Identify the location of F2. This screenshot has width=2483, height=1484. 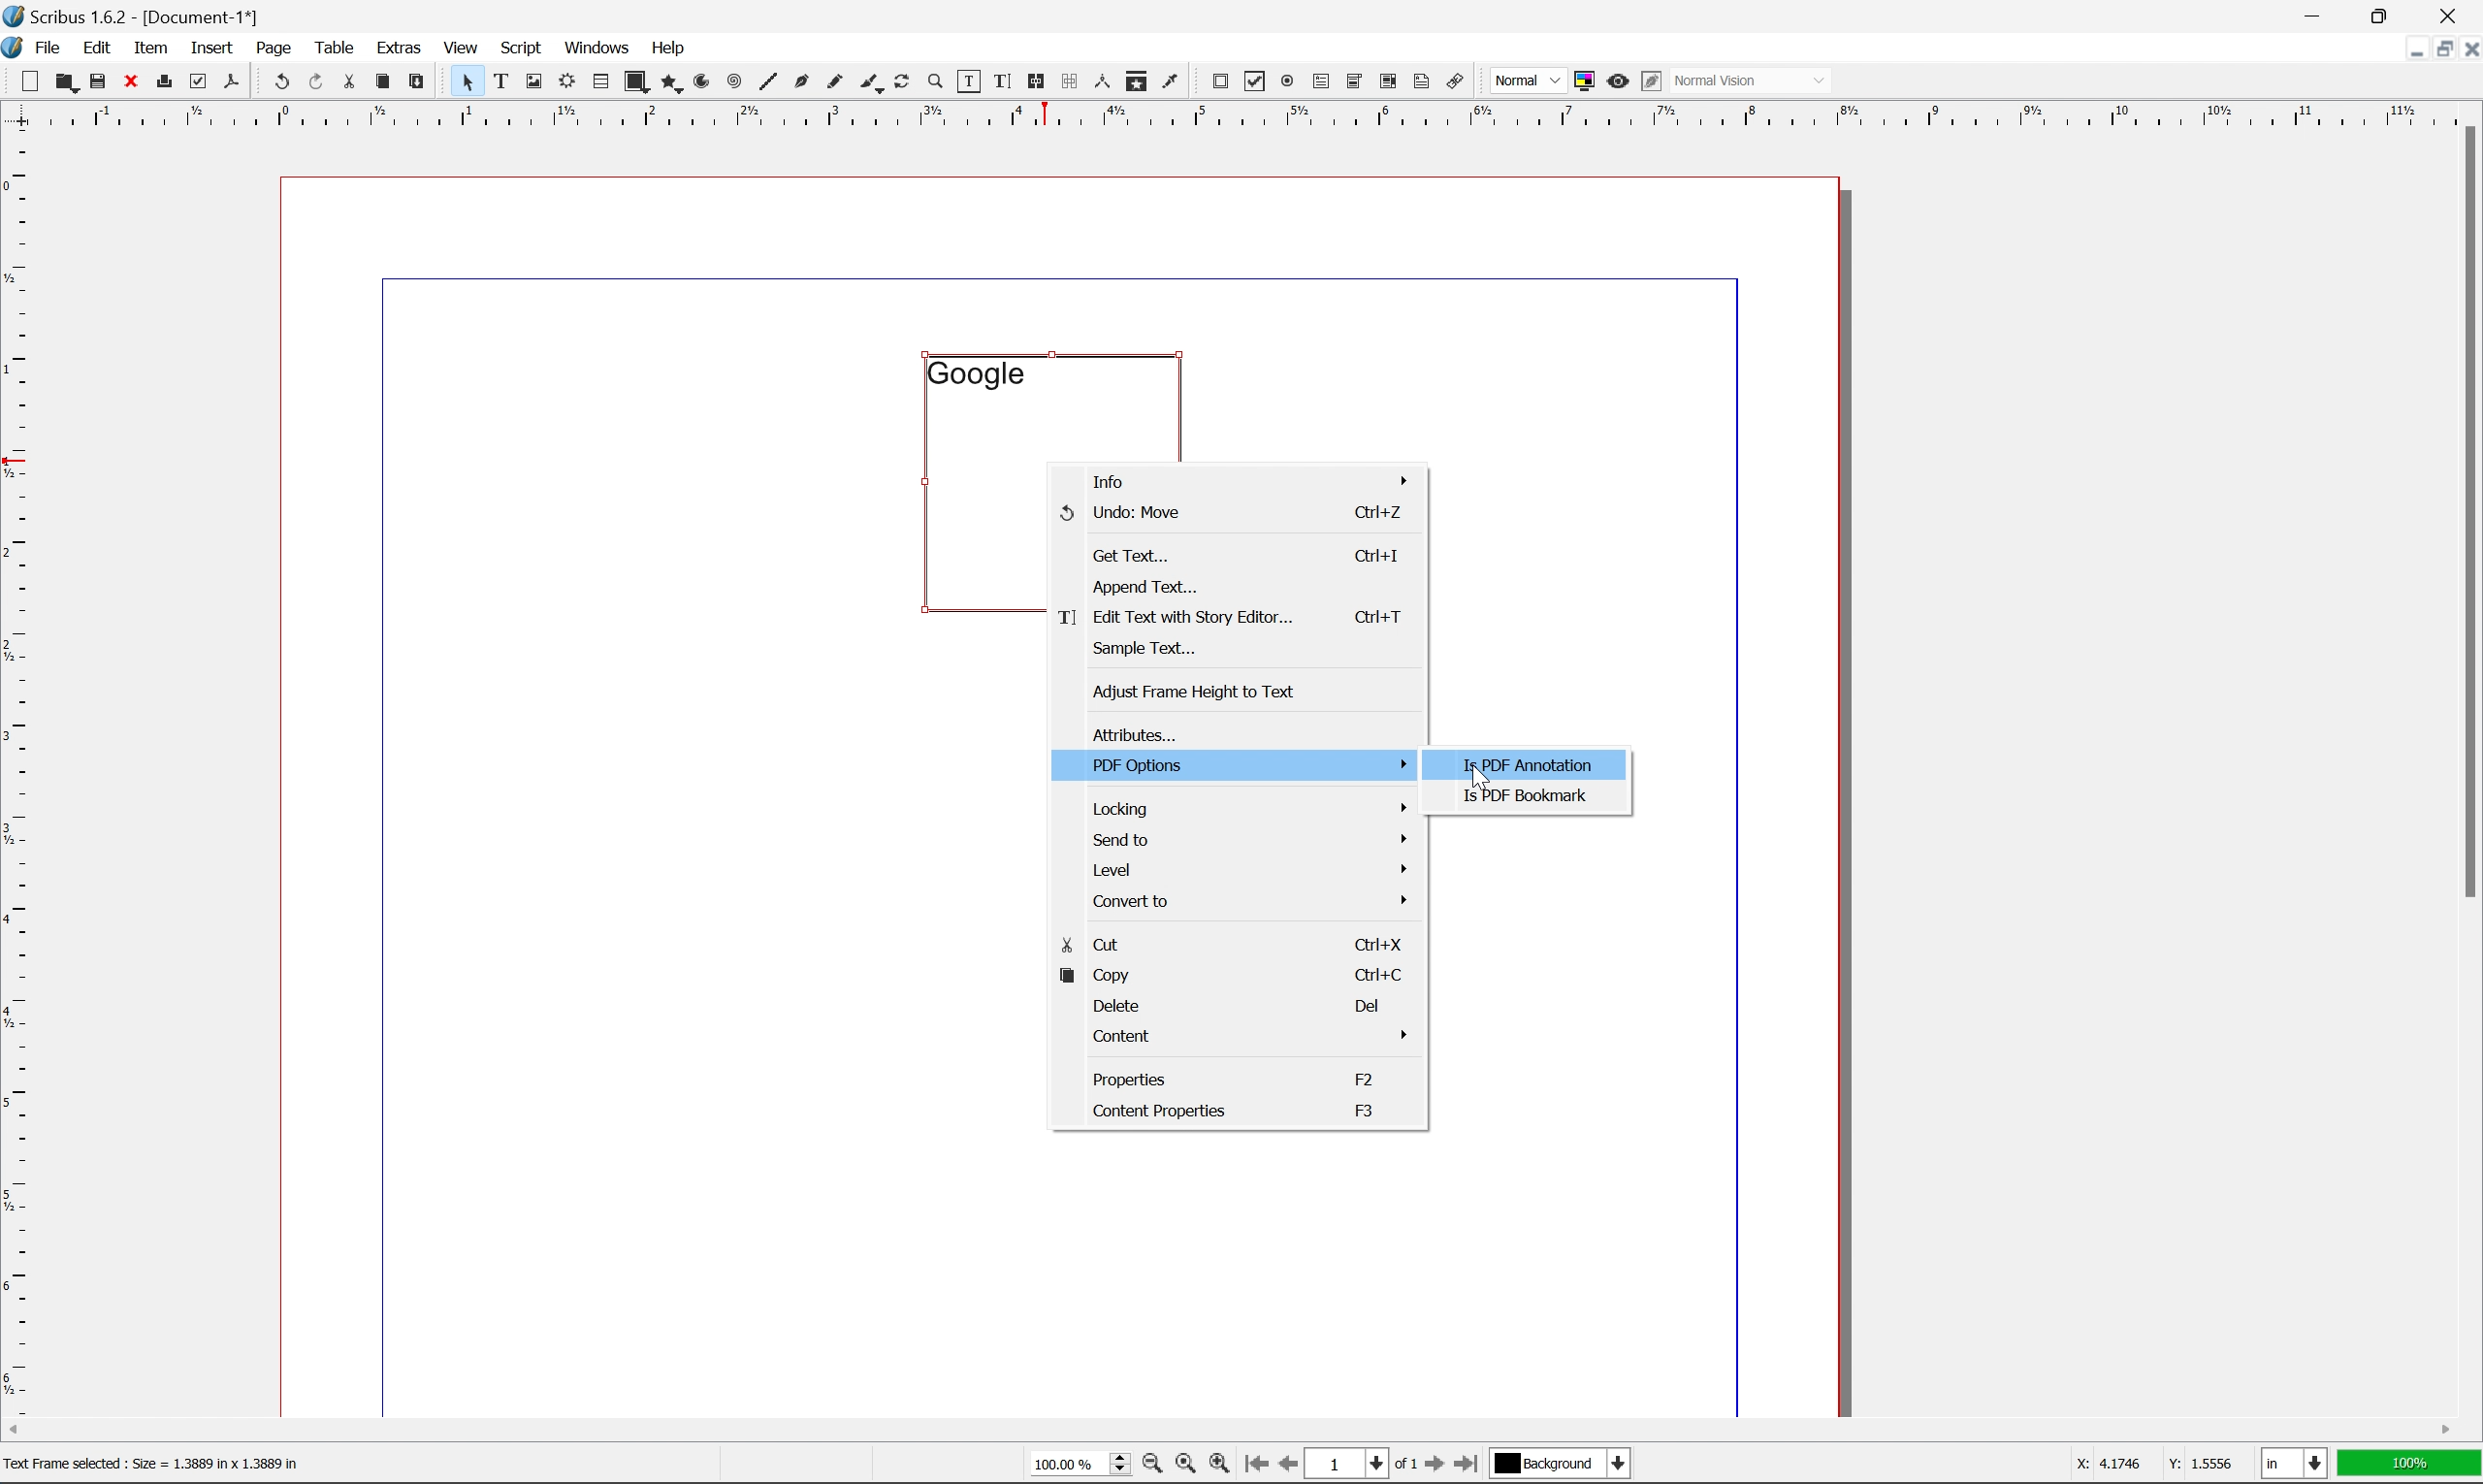
(1366, 1077).